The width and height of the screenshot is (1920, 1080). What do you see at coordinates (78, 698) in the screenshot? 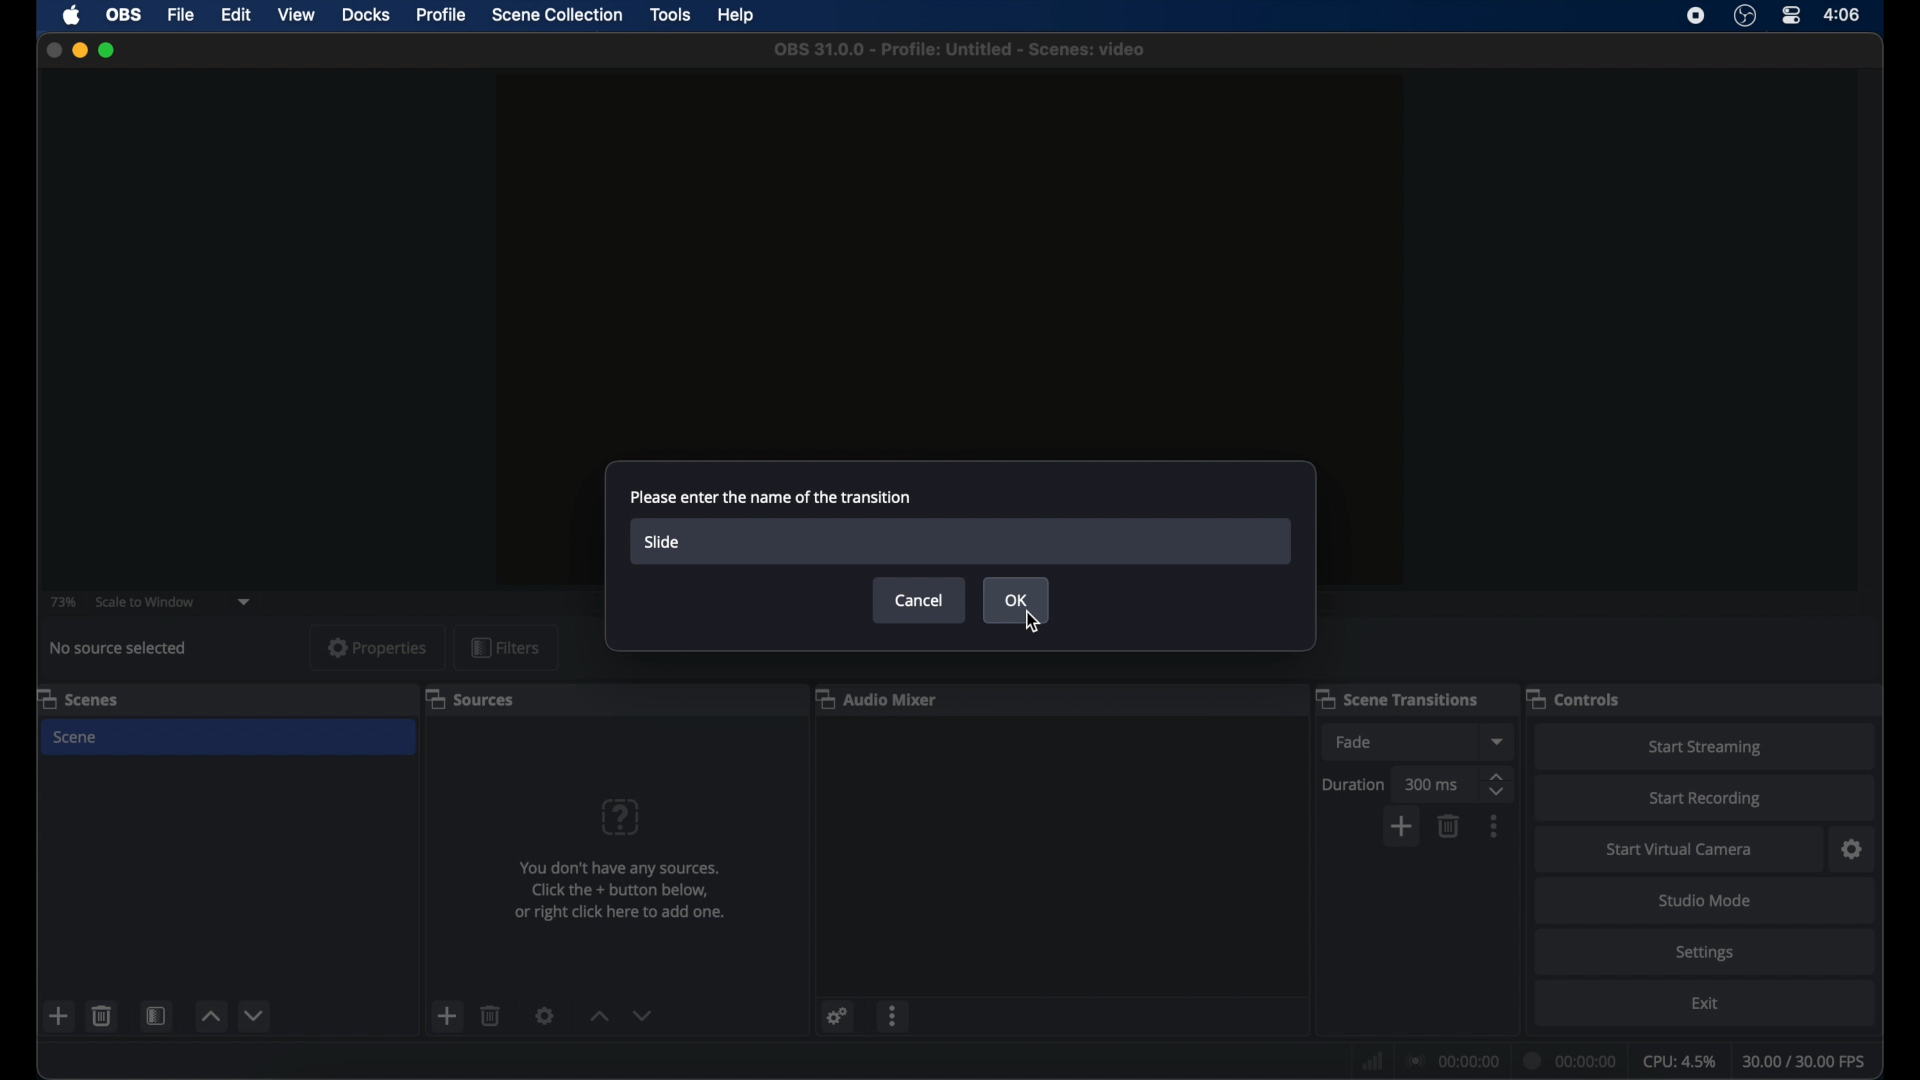
I see `scene` at bounding box center [78, 698].